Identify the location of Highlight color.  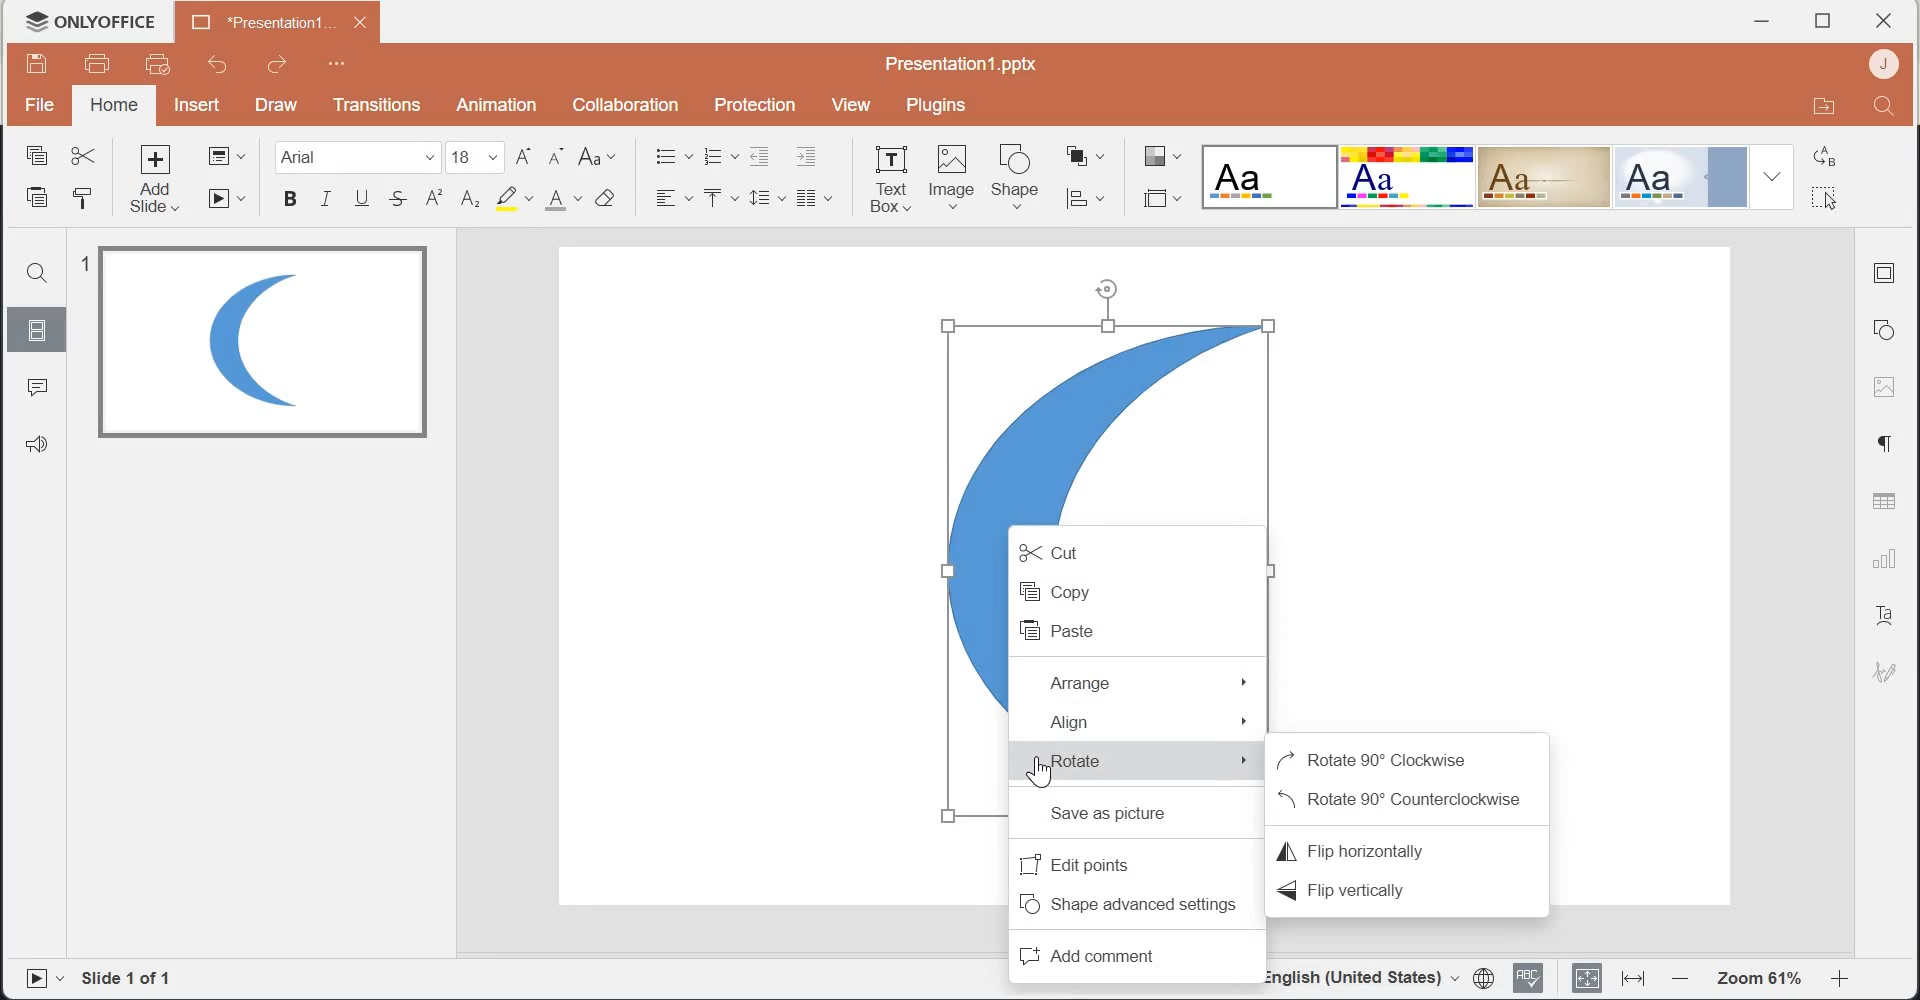
(515, 198).